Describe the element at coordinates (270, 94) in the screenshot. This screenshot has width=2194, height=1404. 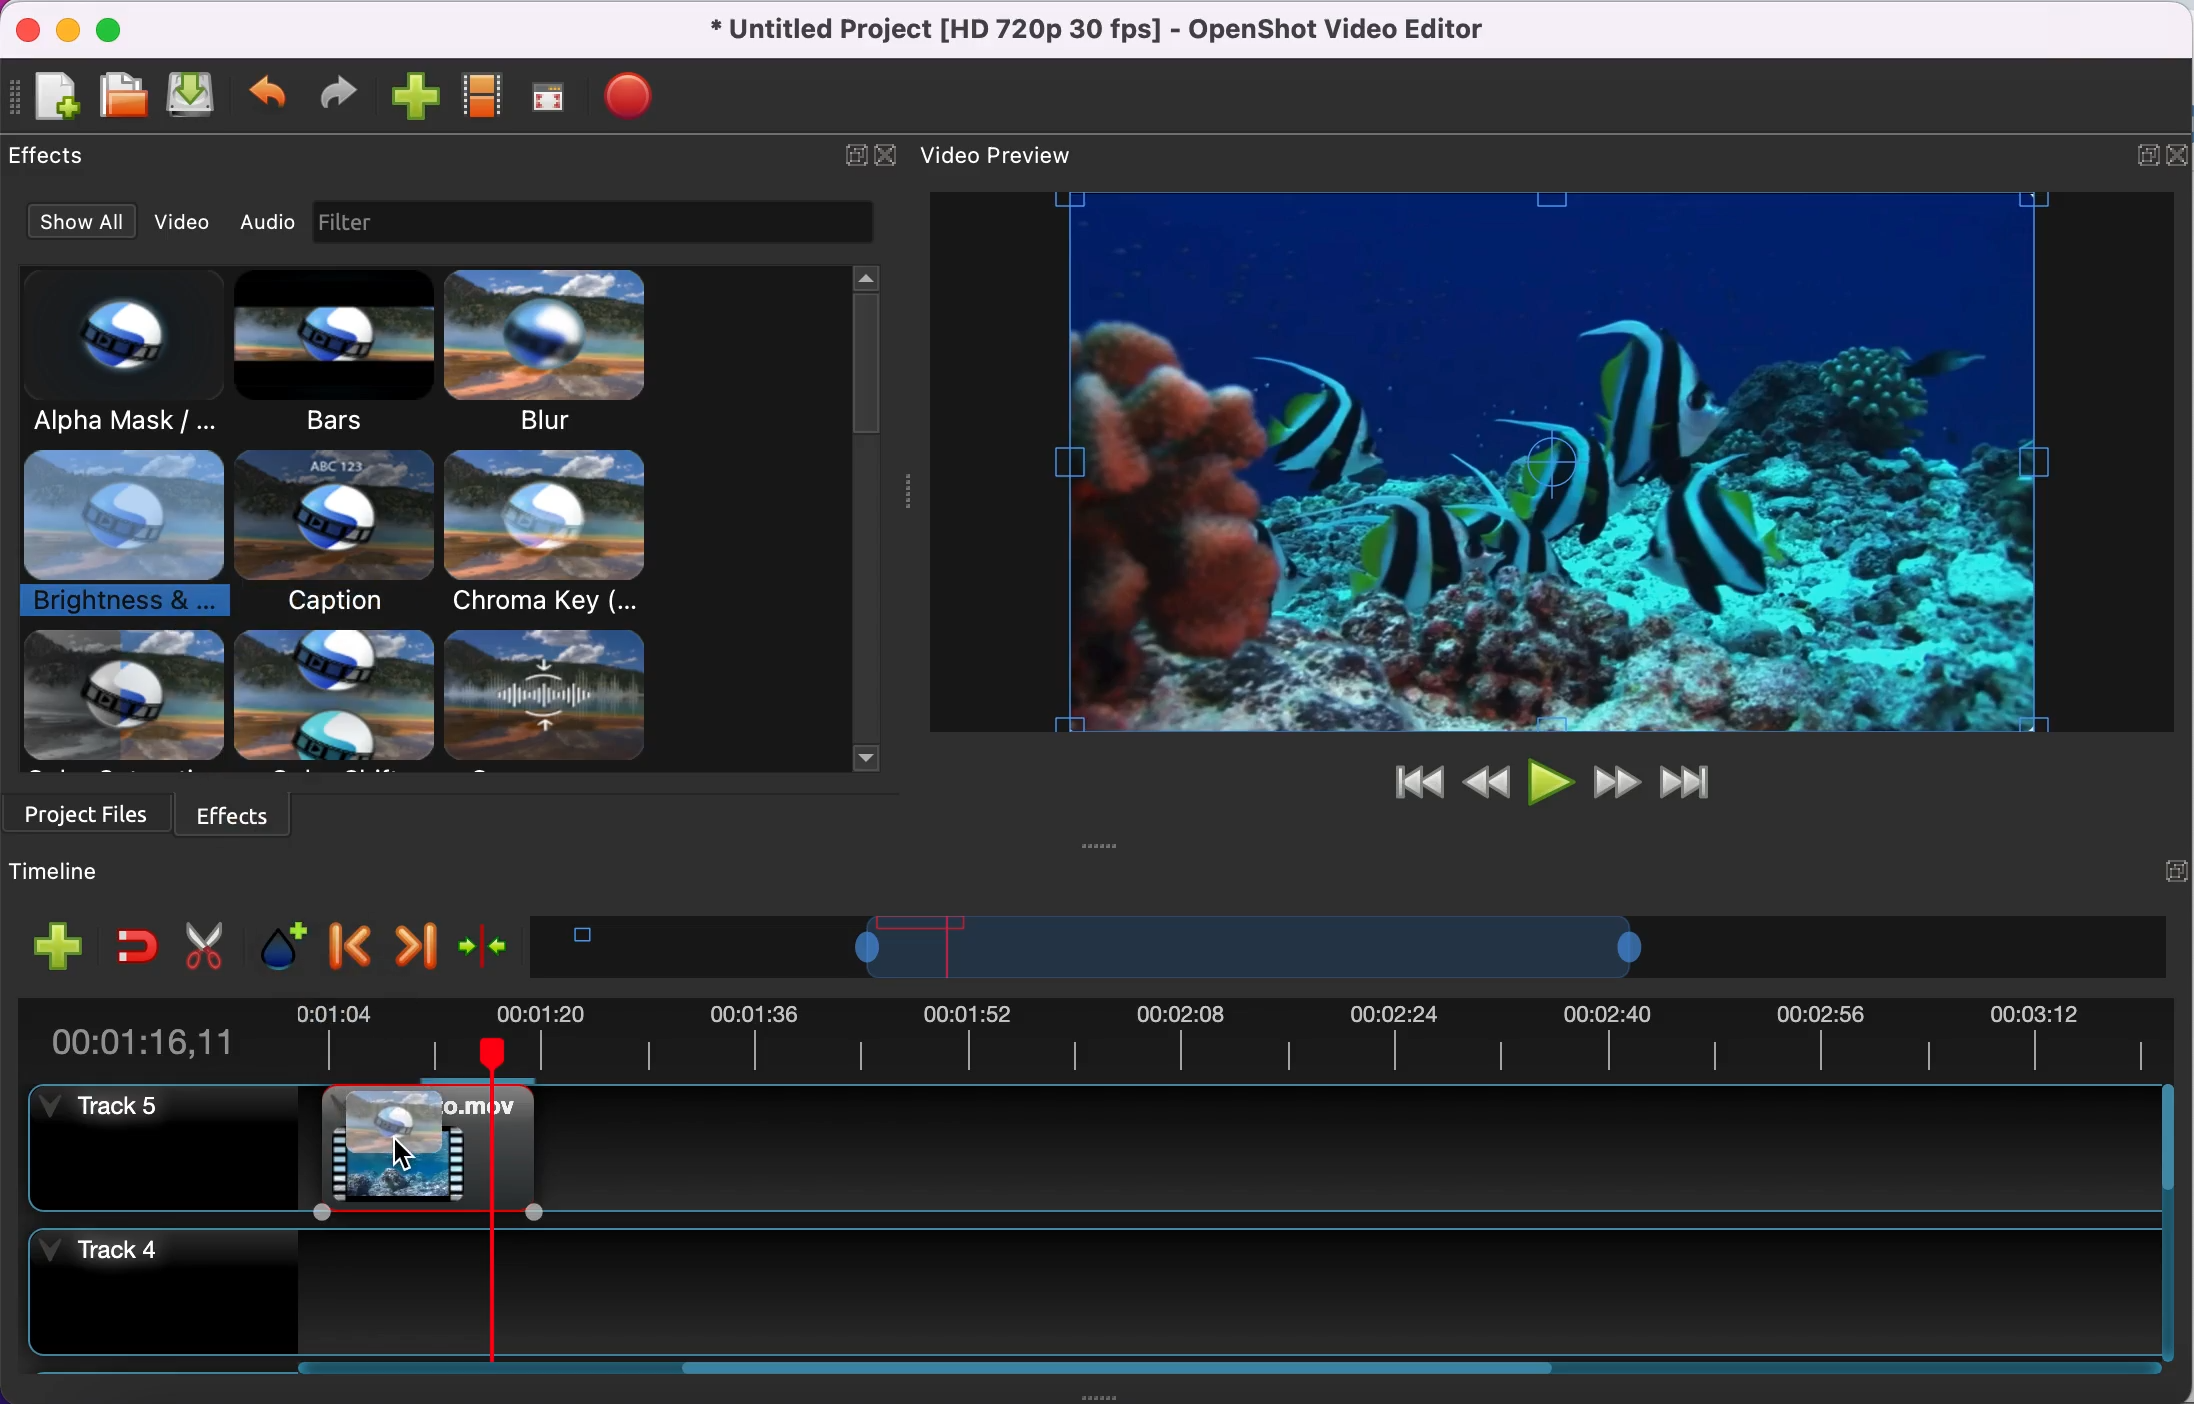
I see `undo` at that location.